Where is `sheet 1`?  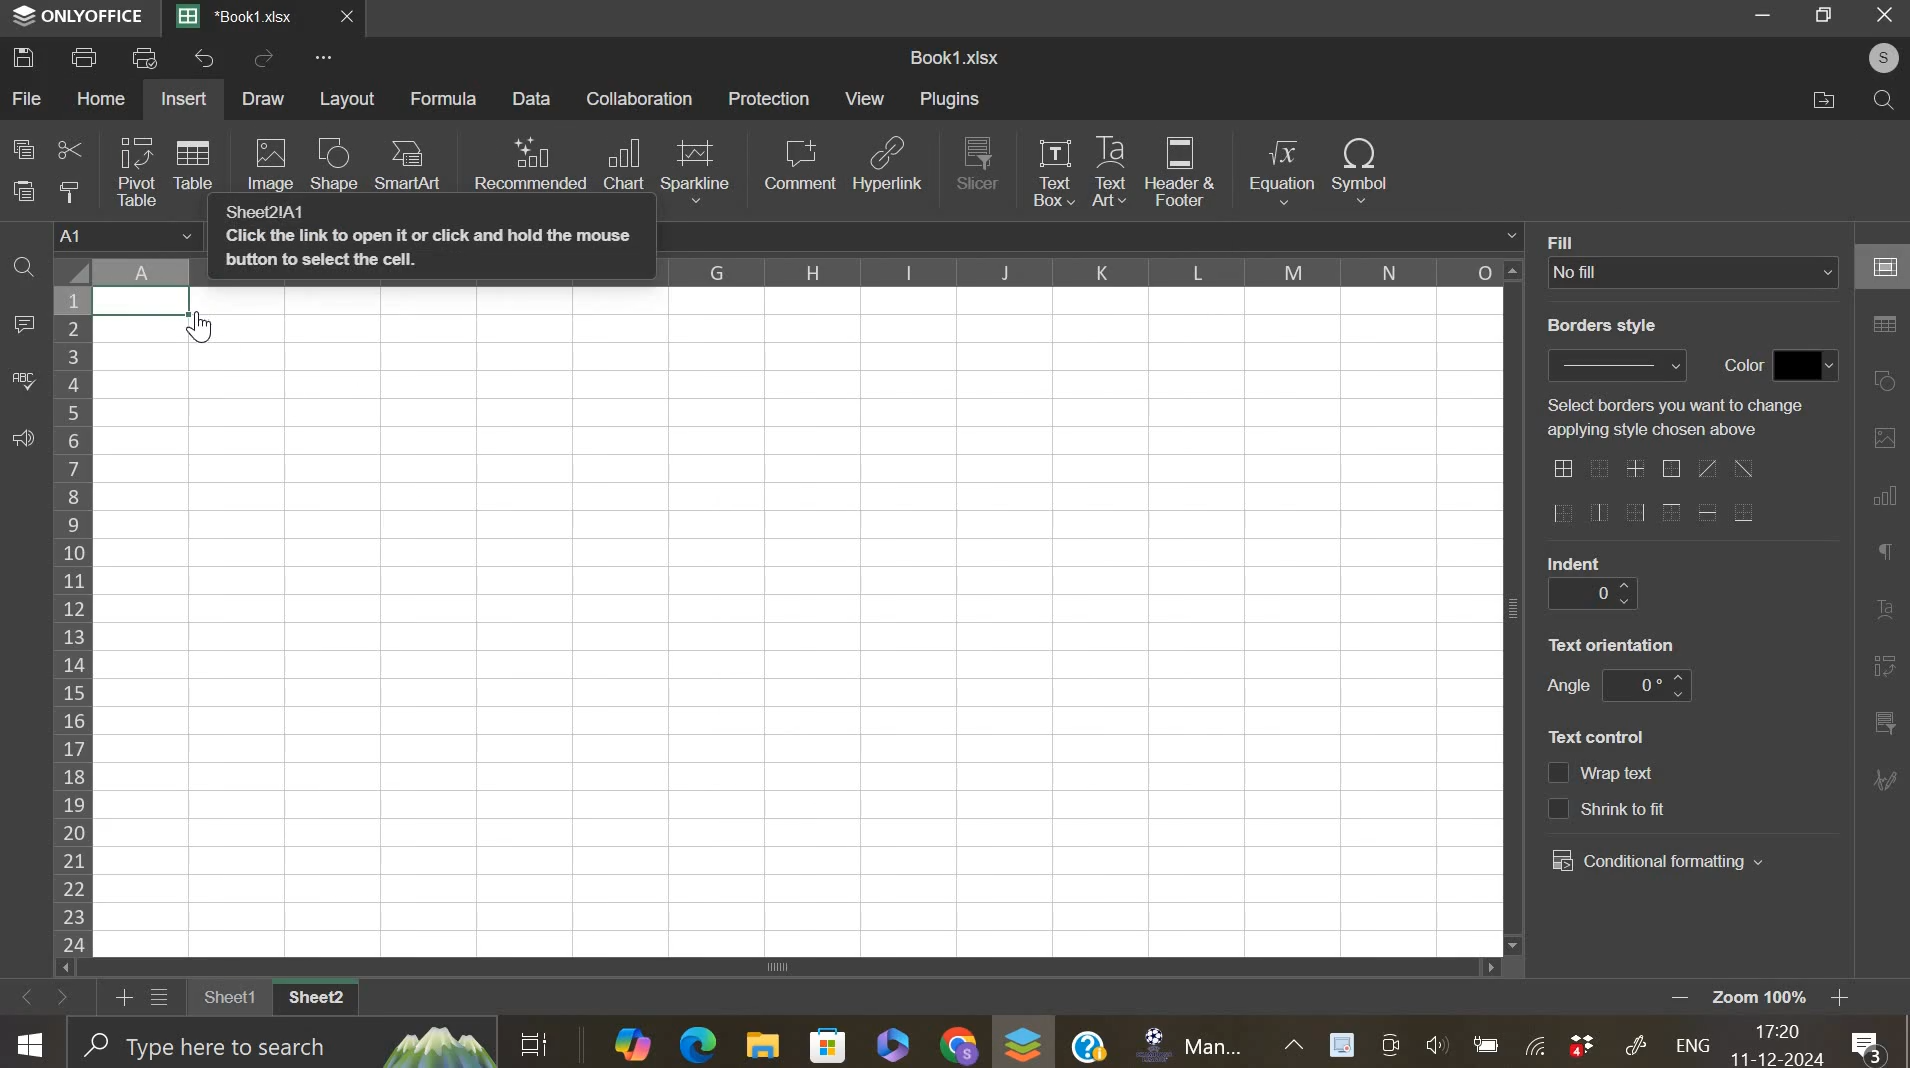
sheet 1 is located at coordinates (225, 999).